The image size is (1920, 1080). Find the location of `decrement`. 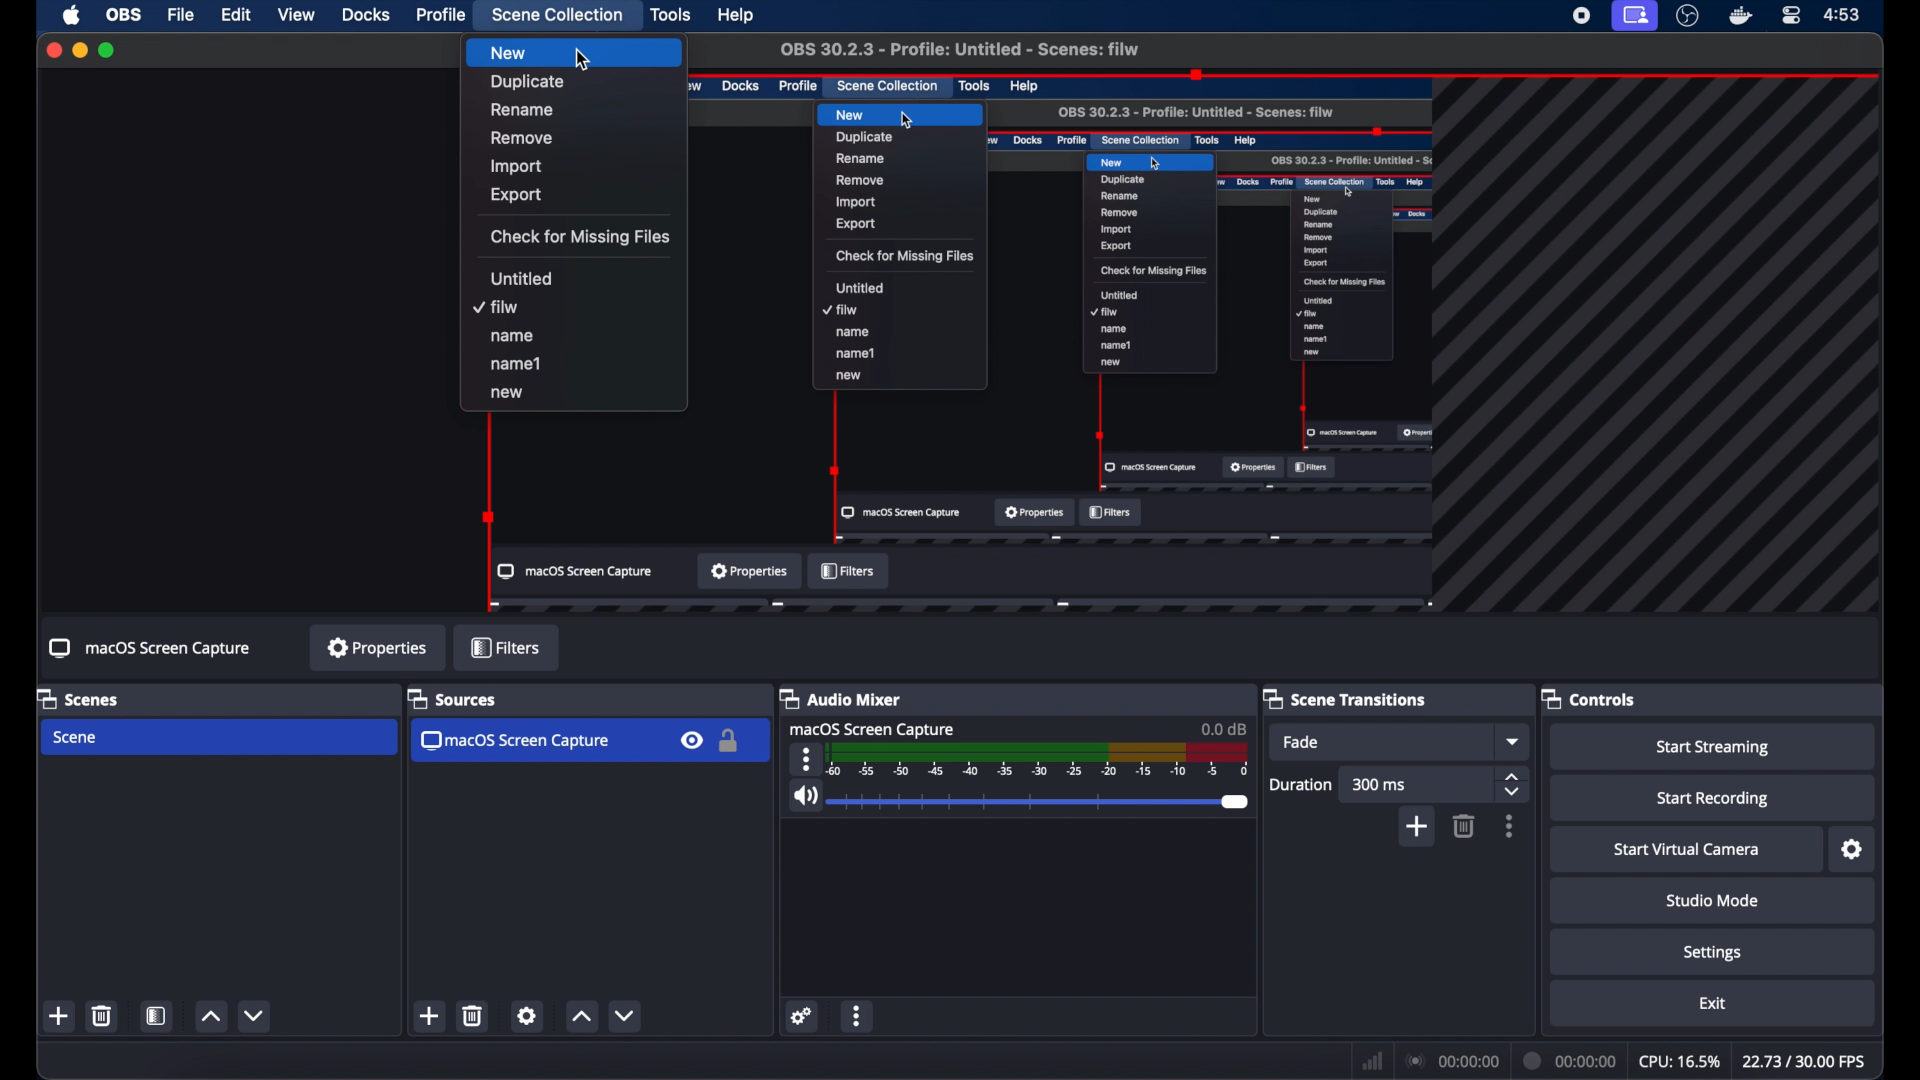

decrement is located at coordinates (624, 1014).